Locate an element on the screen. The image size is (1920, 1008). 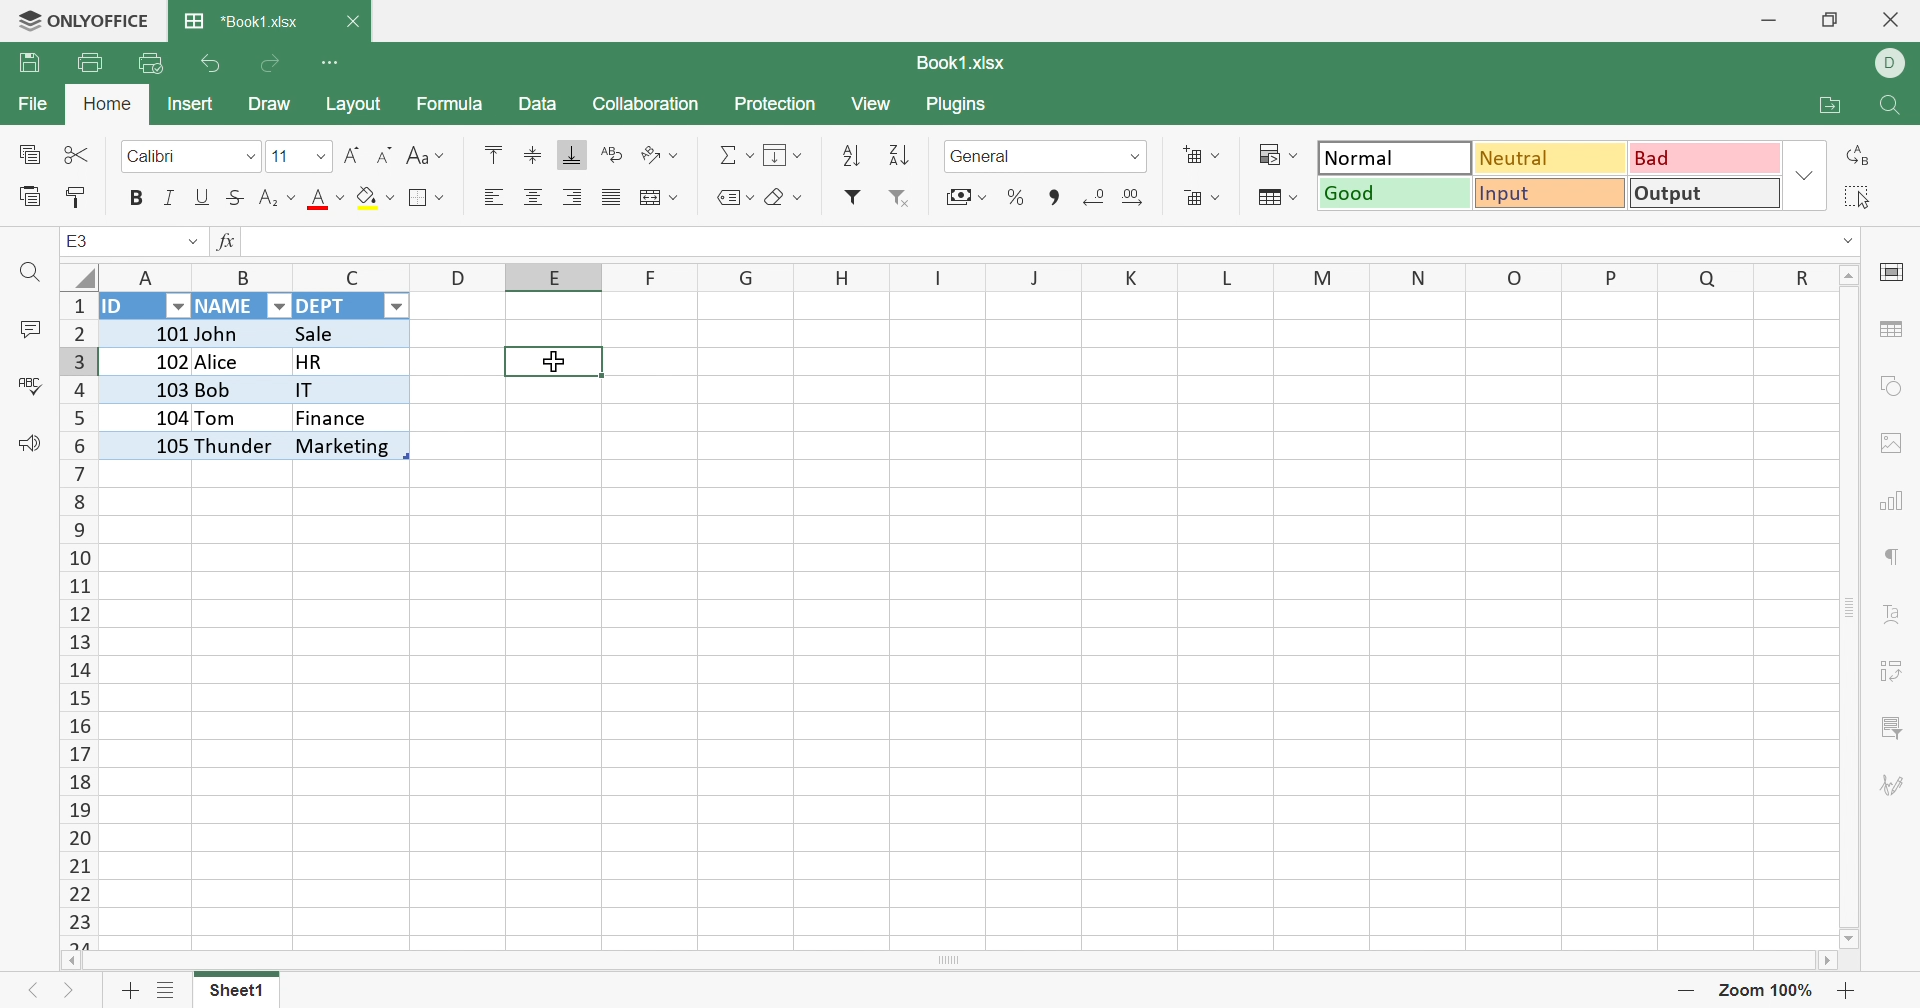
Feedback & Support is located at coordinates (23, 444).